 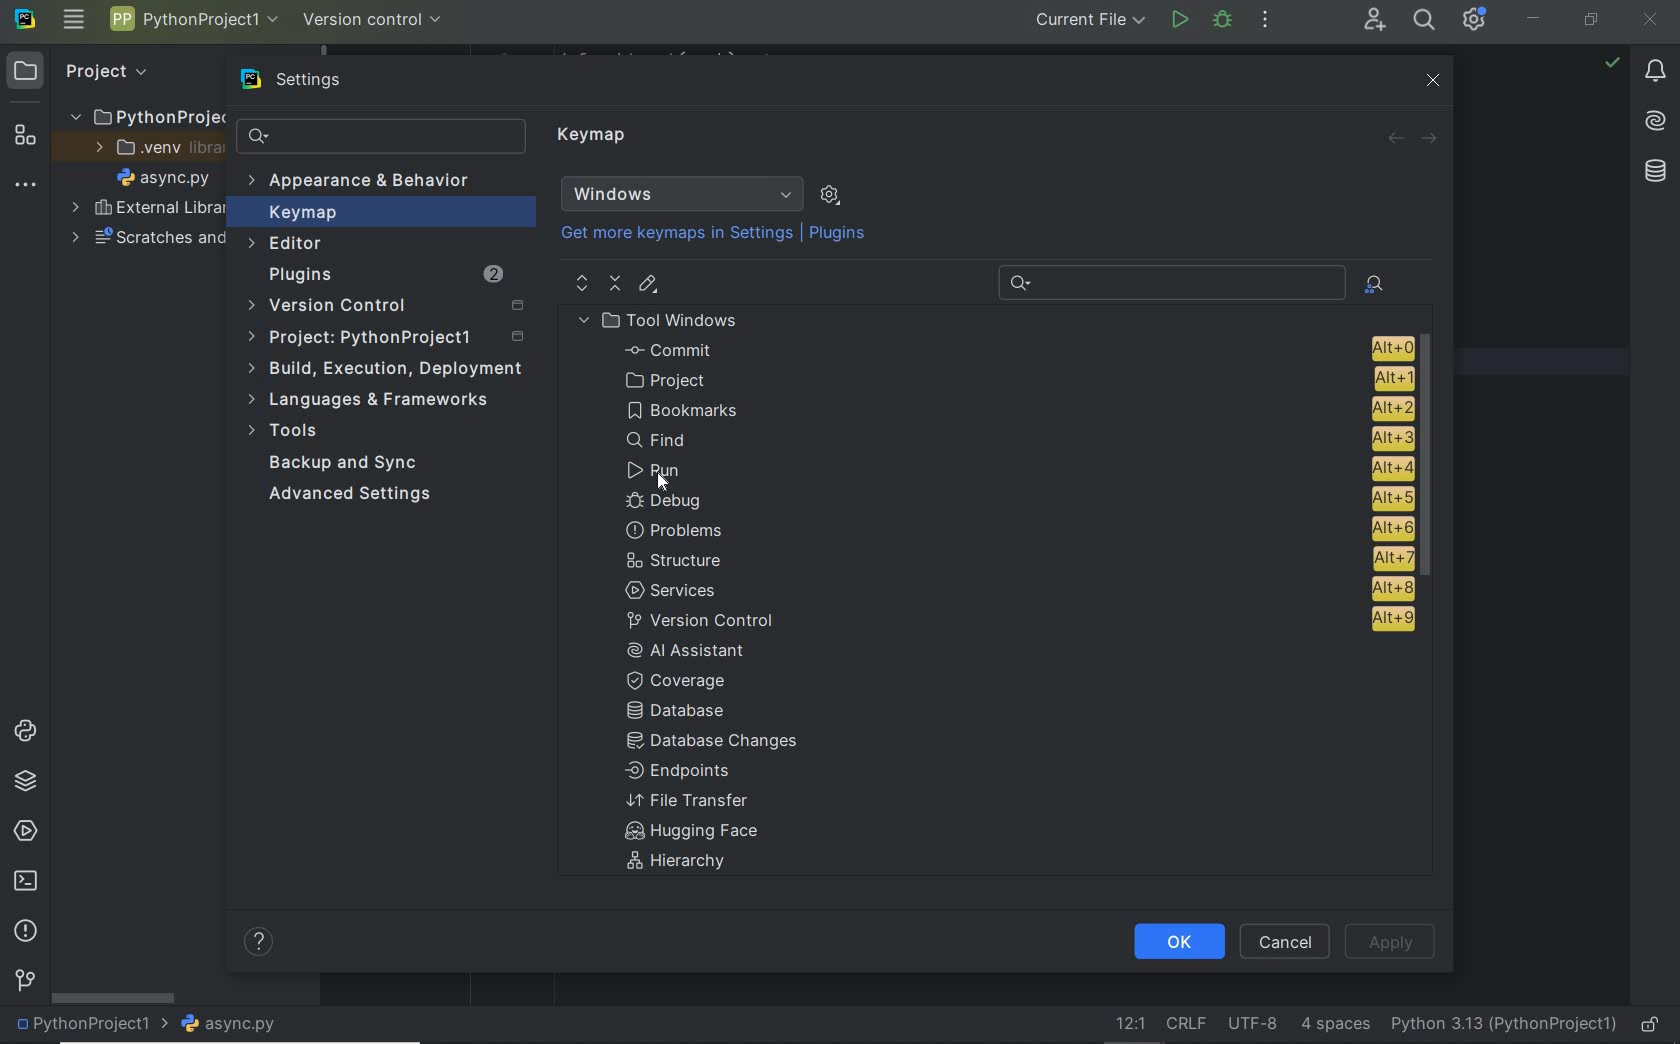 I want to click on settings, so click(x=295, y=80).